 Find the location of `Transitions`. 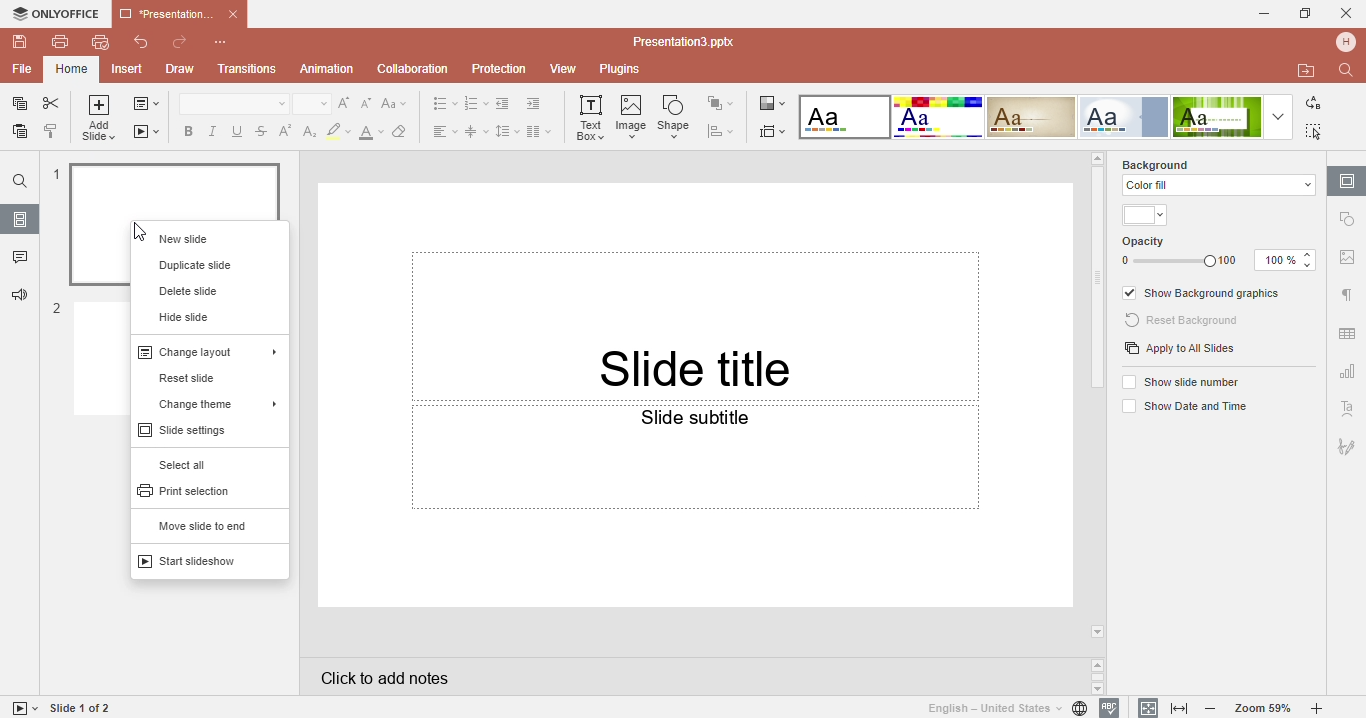

Transitions is located at coordinates (247, 70).